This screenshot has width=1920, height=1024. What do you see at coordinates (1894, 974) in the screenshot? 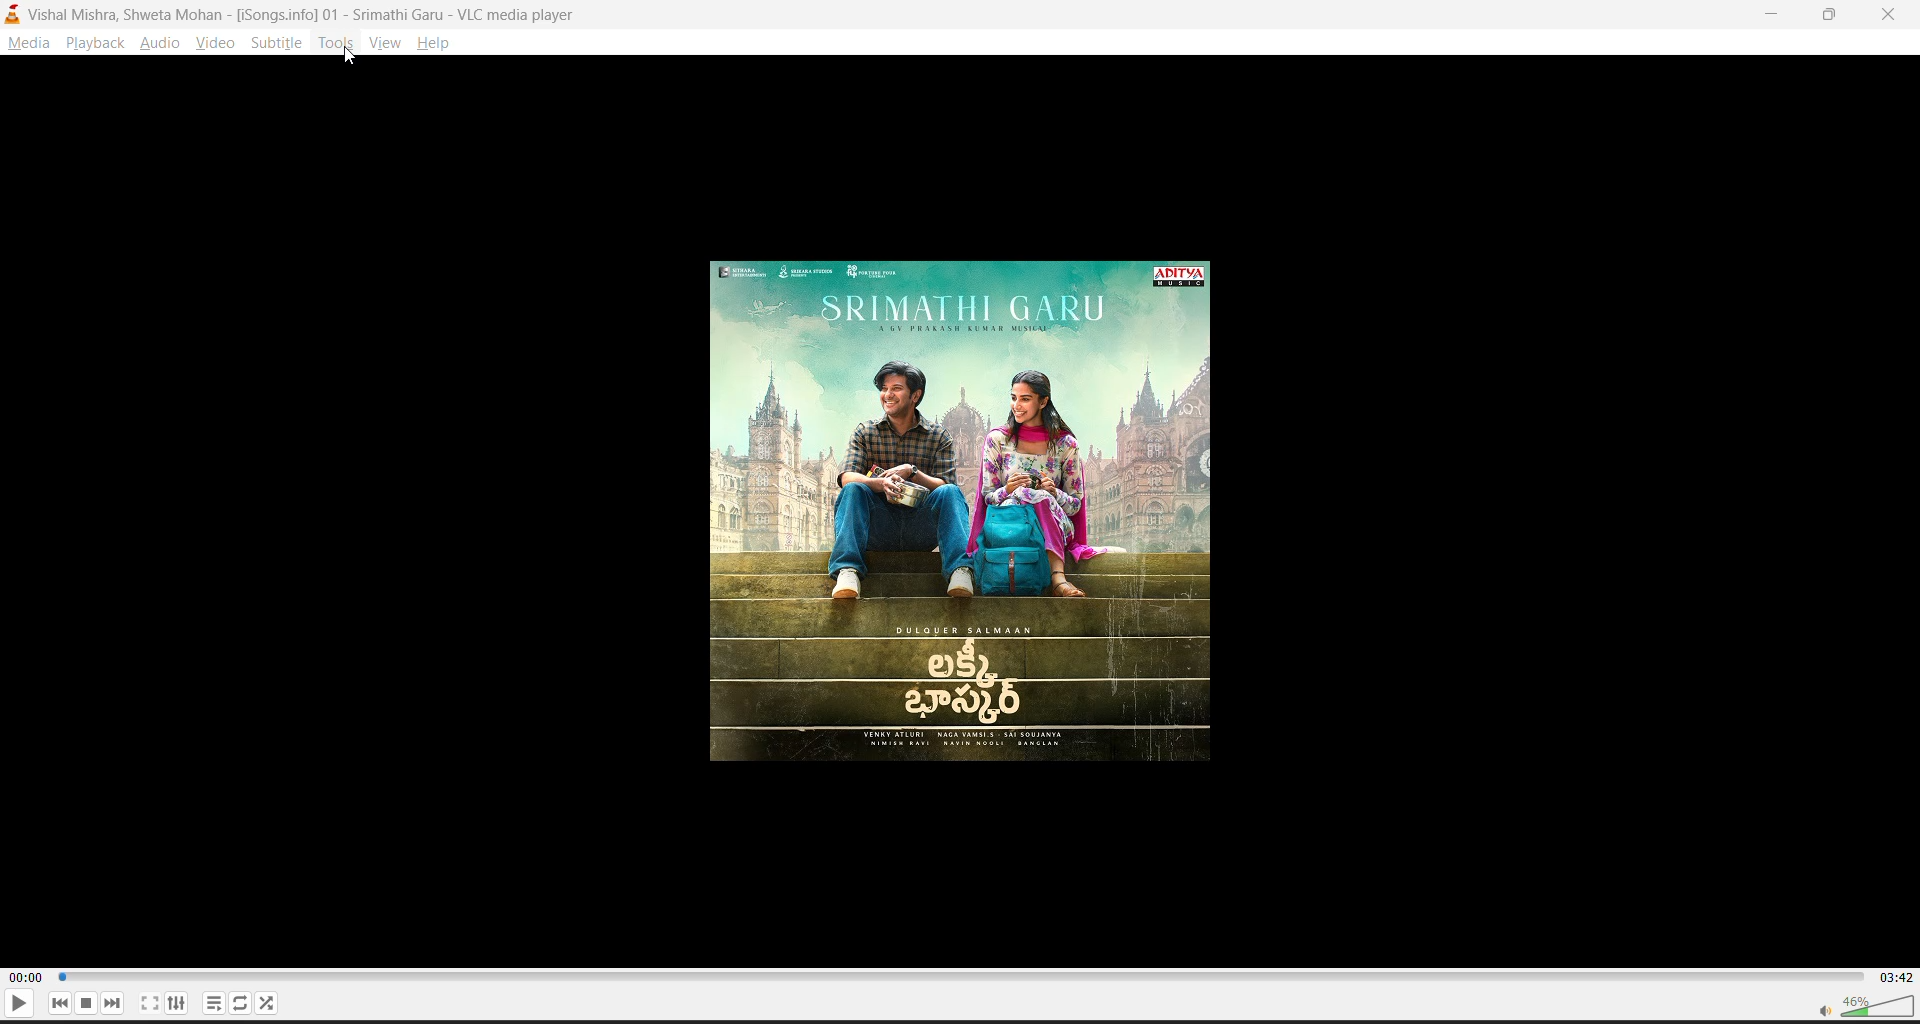
I see `03:42` at bounding box center [1894, 974].